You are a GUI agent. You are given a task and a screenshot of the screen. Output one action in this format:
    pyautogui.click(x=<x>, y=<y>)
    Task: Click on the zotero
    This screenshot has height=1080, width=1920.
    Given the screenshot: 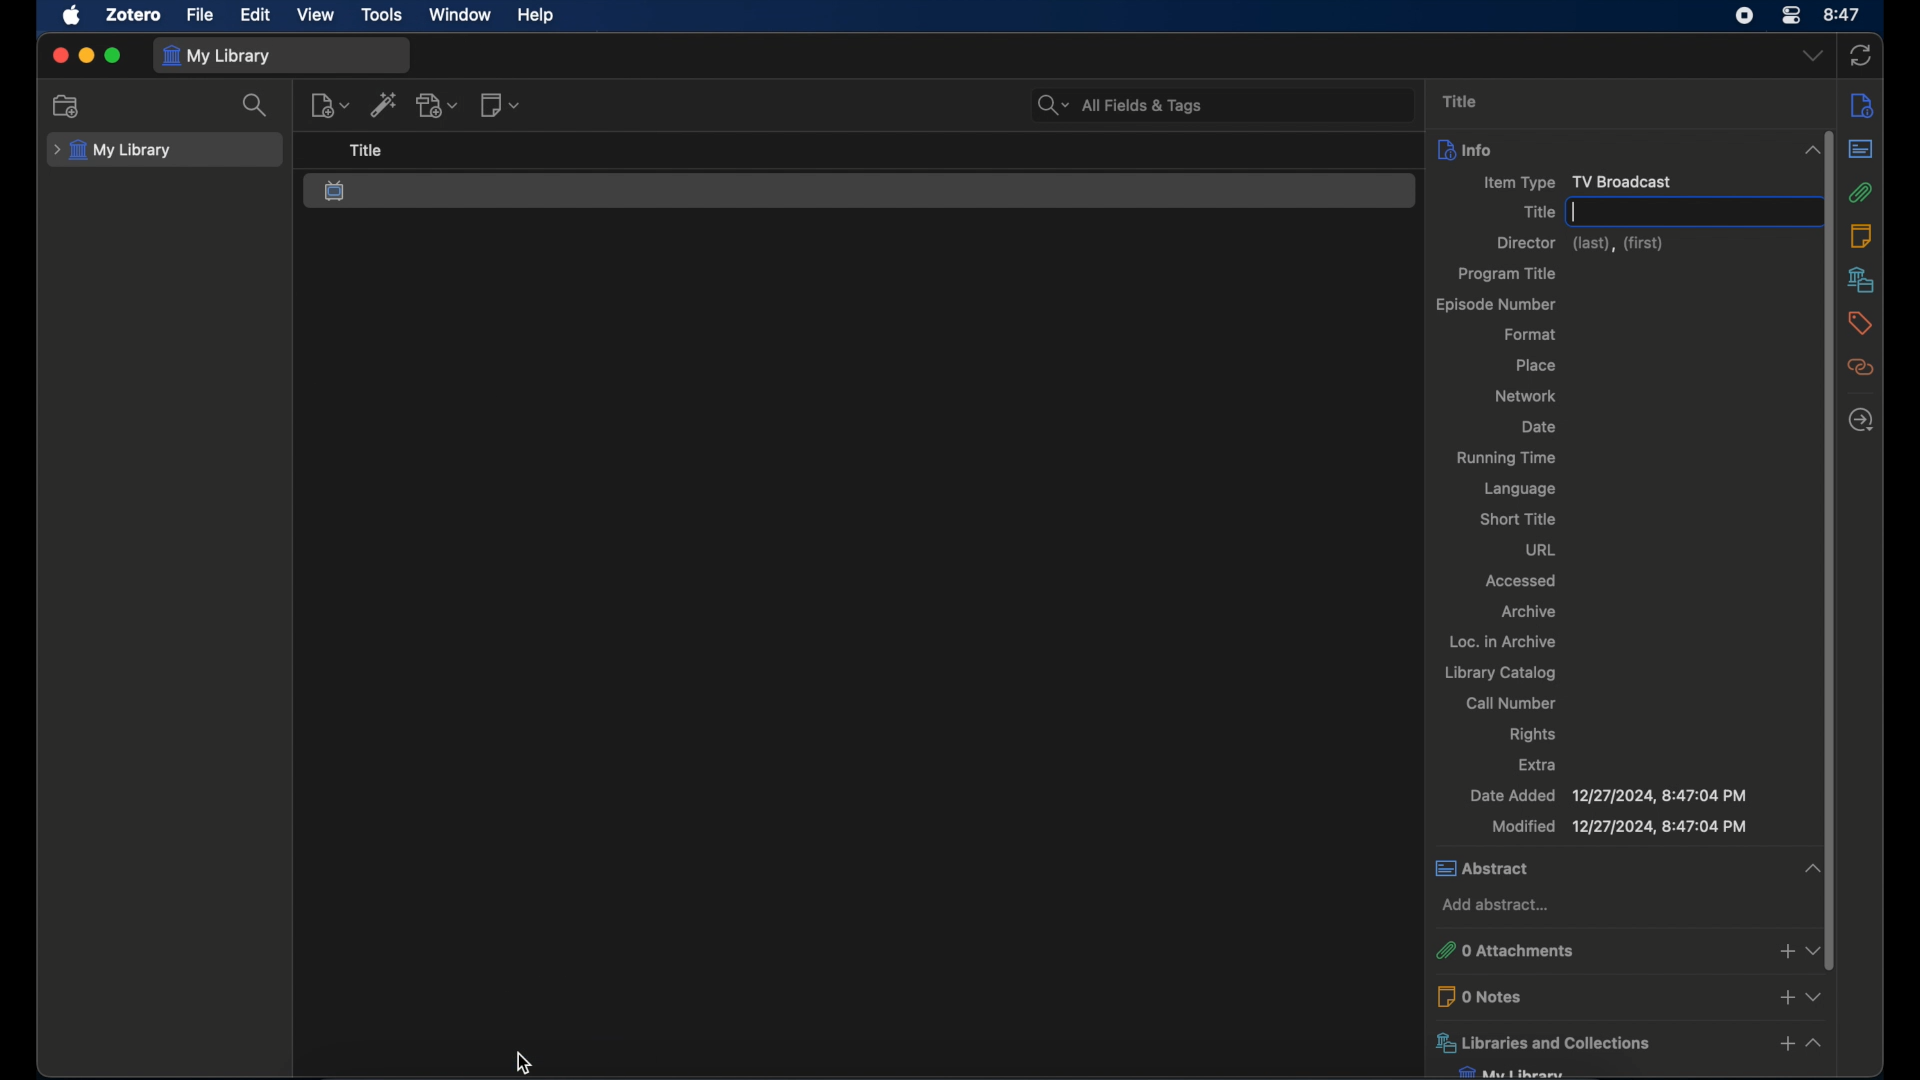 What is the action you would take?
    pyautogui.click(x=134, y=14)
    